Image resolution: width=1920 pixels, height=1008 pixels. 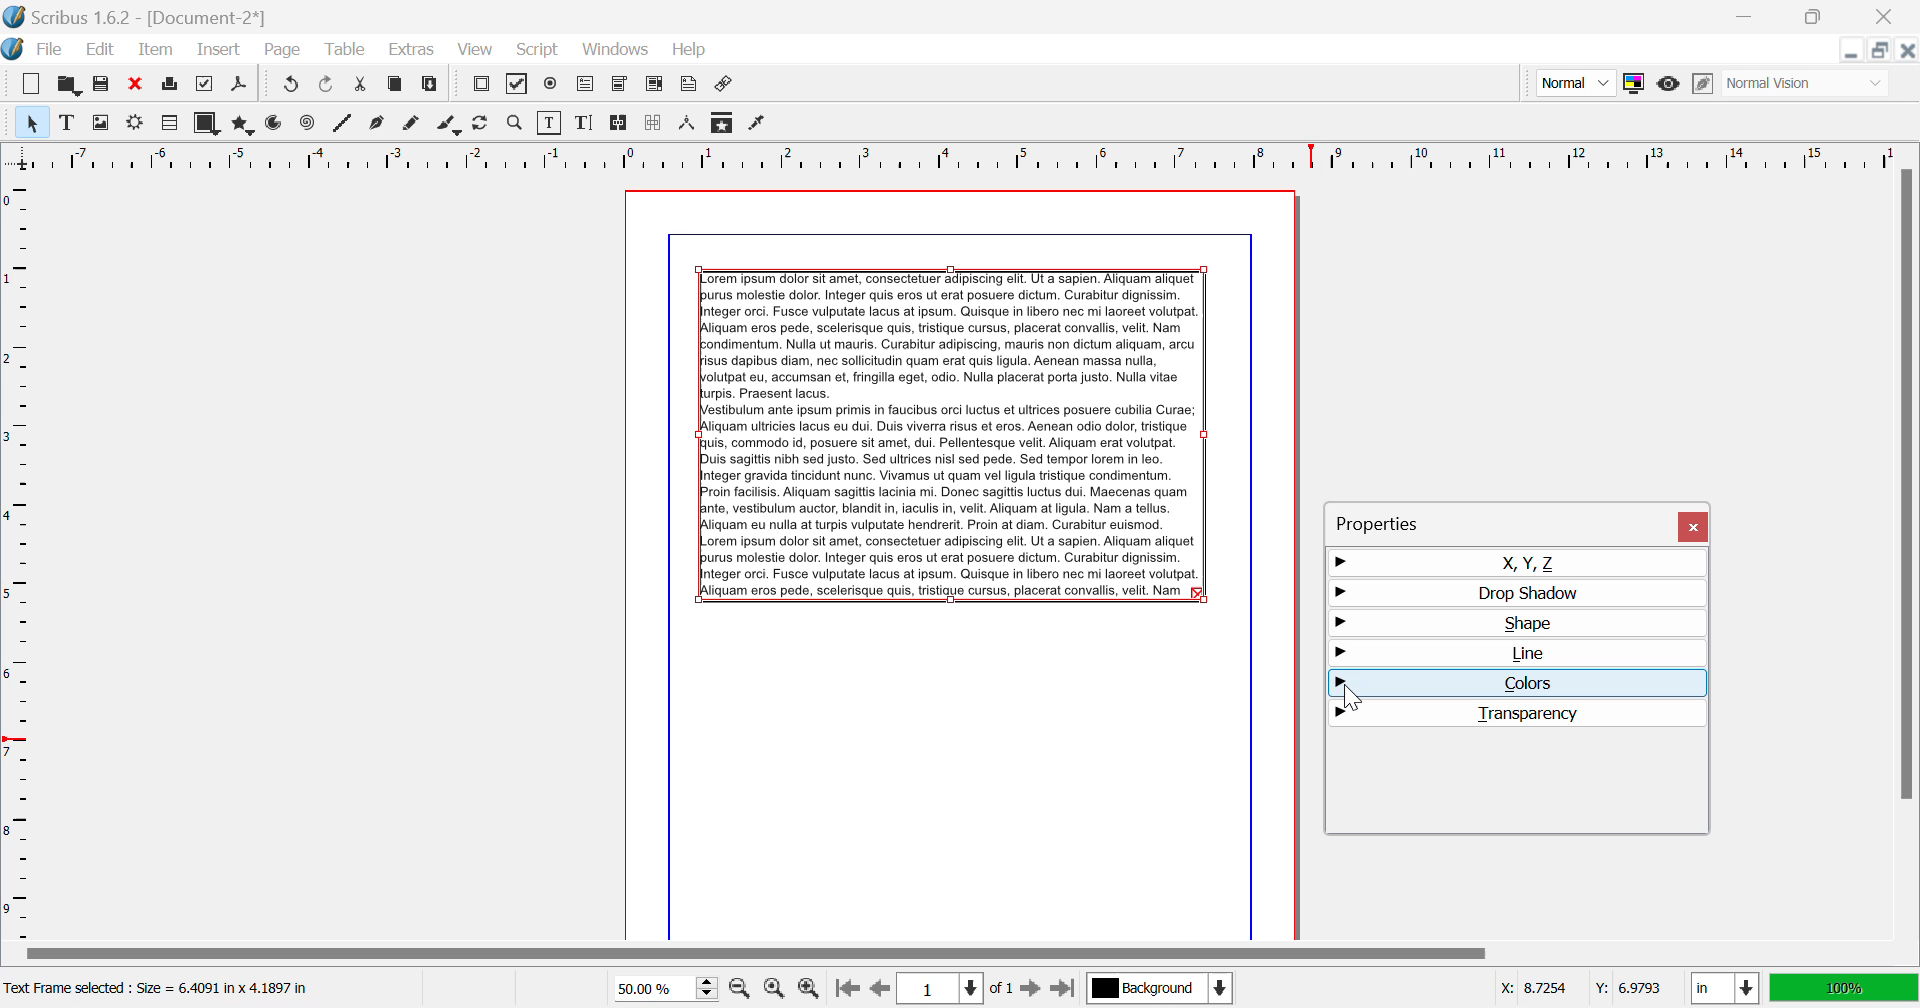 I want to click on Cursor Coordinates, so click(x=1580, y=989).